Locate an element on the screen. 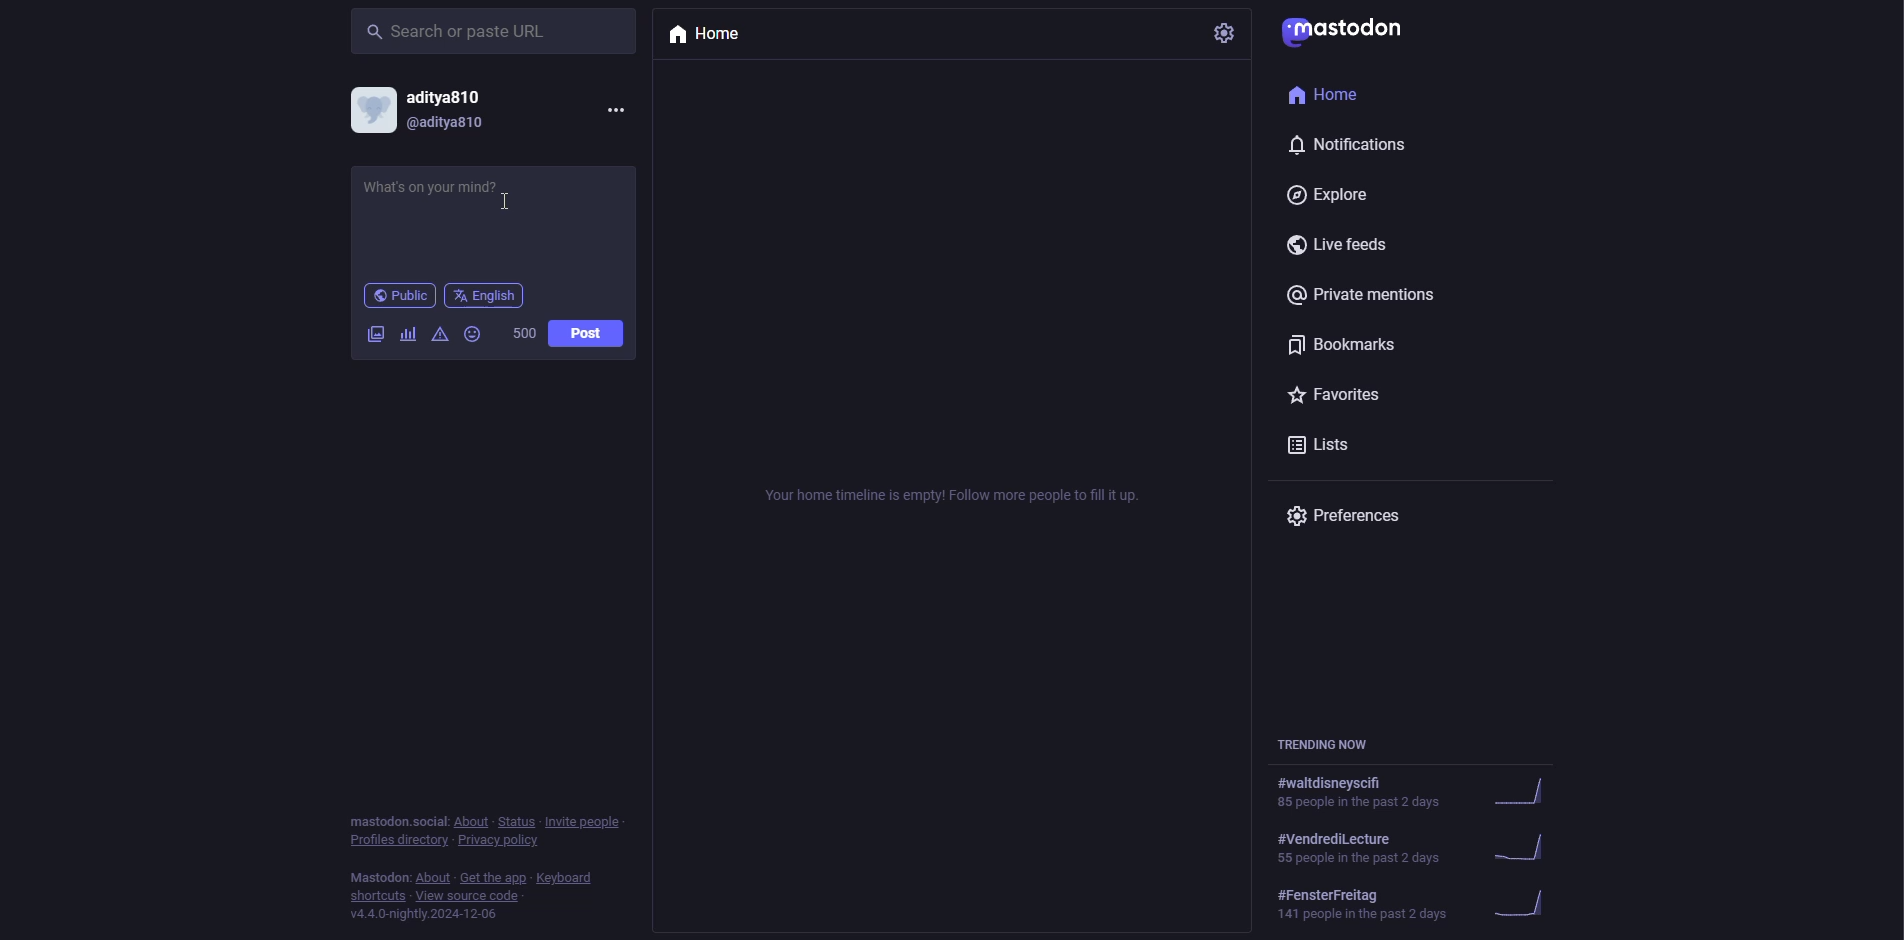 The height and width of the screenshot is (940, 1904). home is located at coordinates (708, 38).